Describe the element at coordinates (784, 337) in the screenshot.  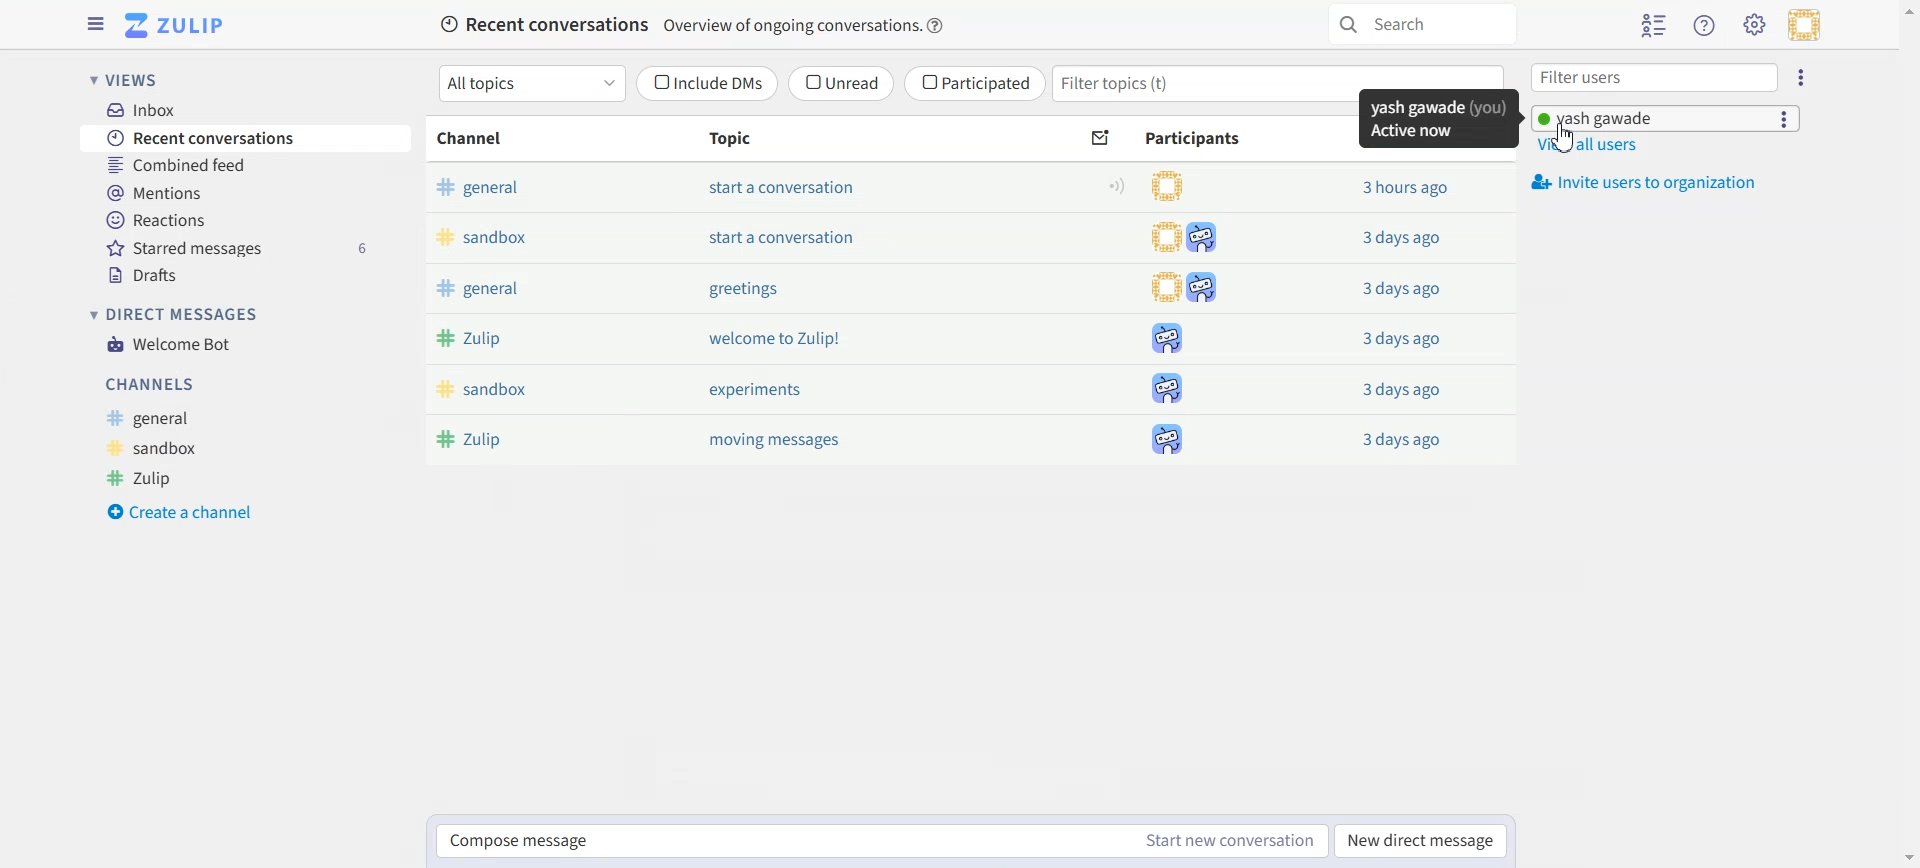
I see `welcome to Zulip!` at that location.